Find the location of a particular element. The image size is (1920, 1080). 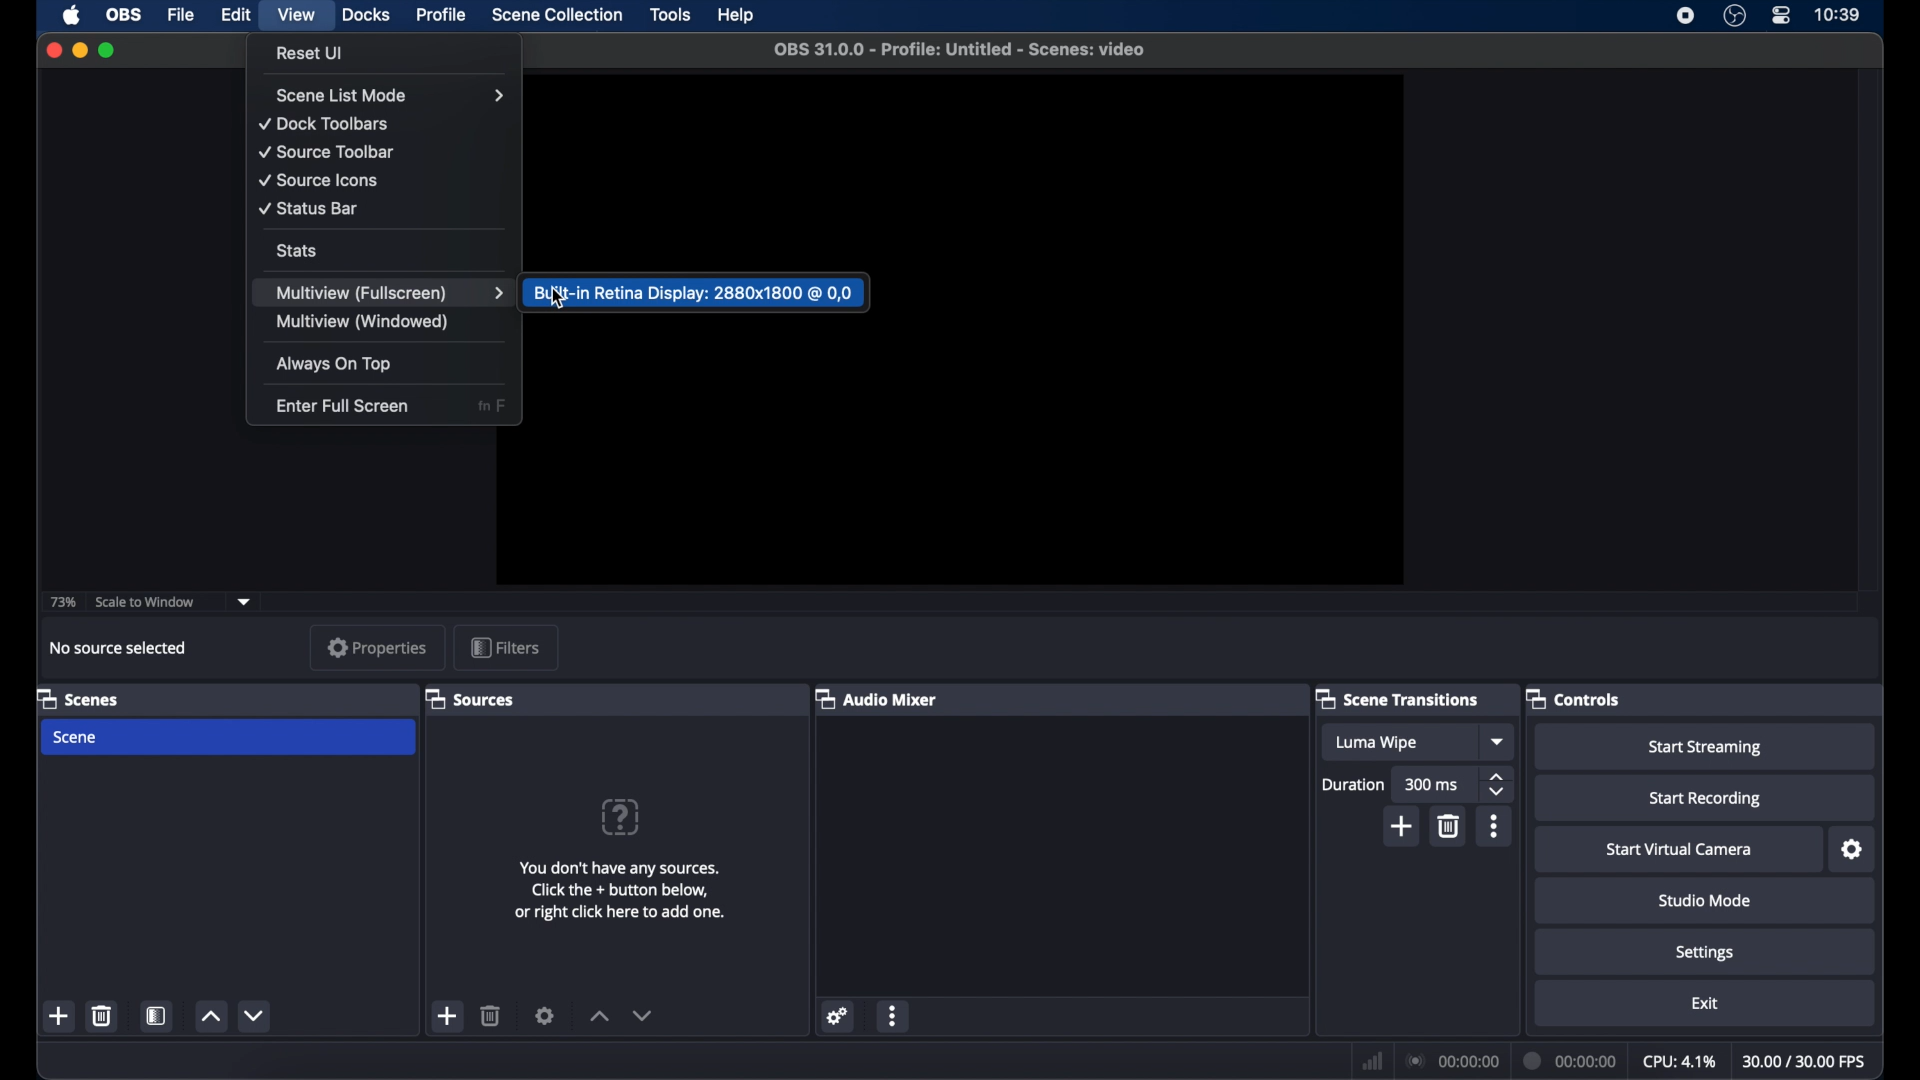

delete is located at coordinates (491, 1015).